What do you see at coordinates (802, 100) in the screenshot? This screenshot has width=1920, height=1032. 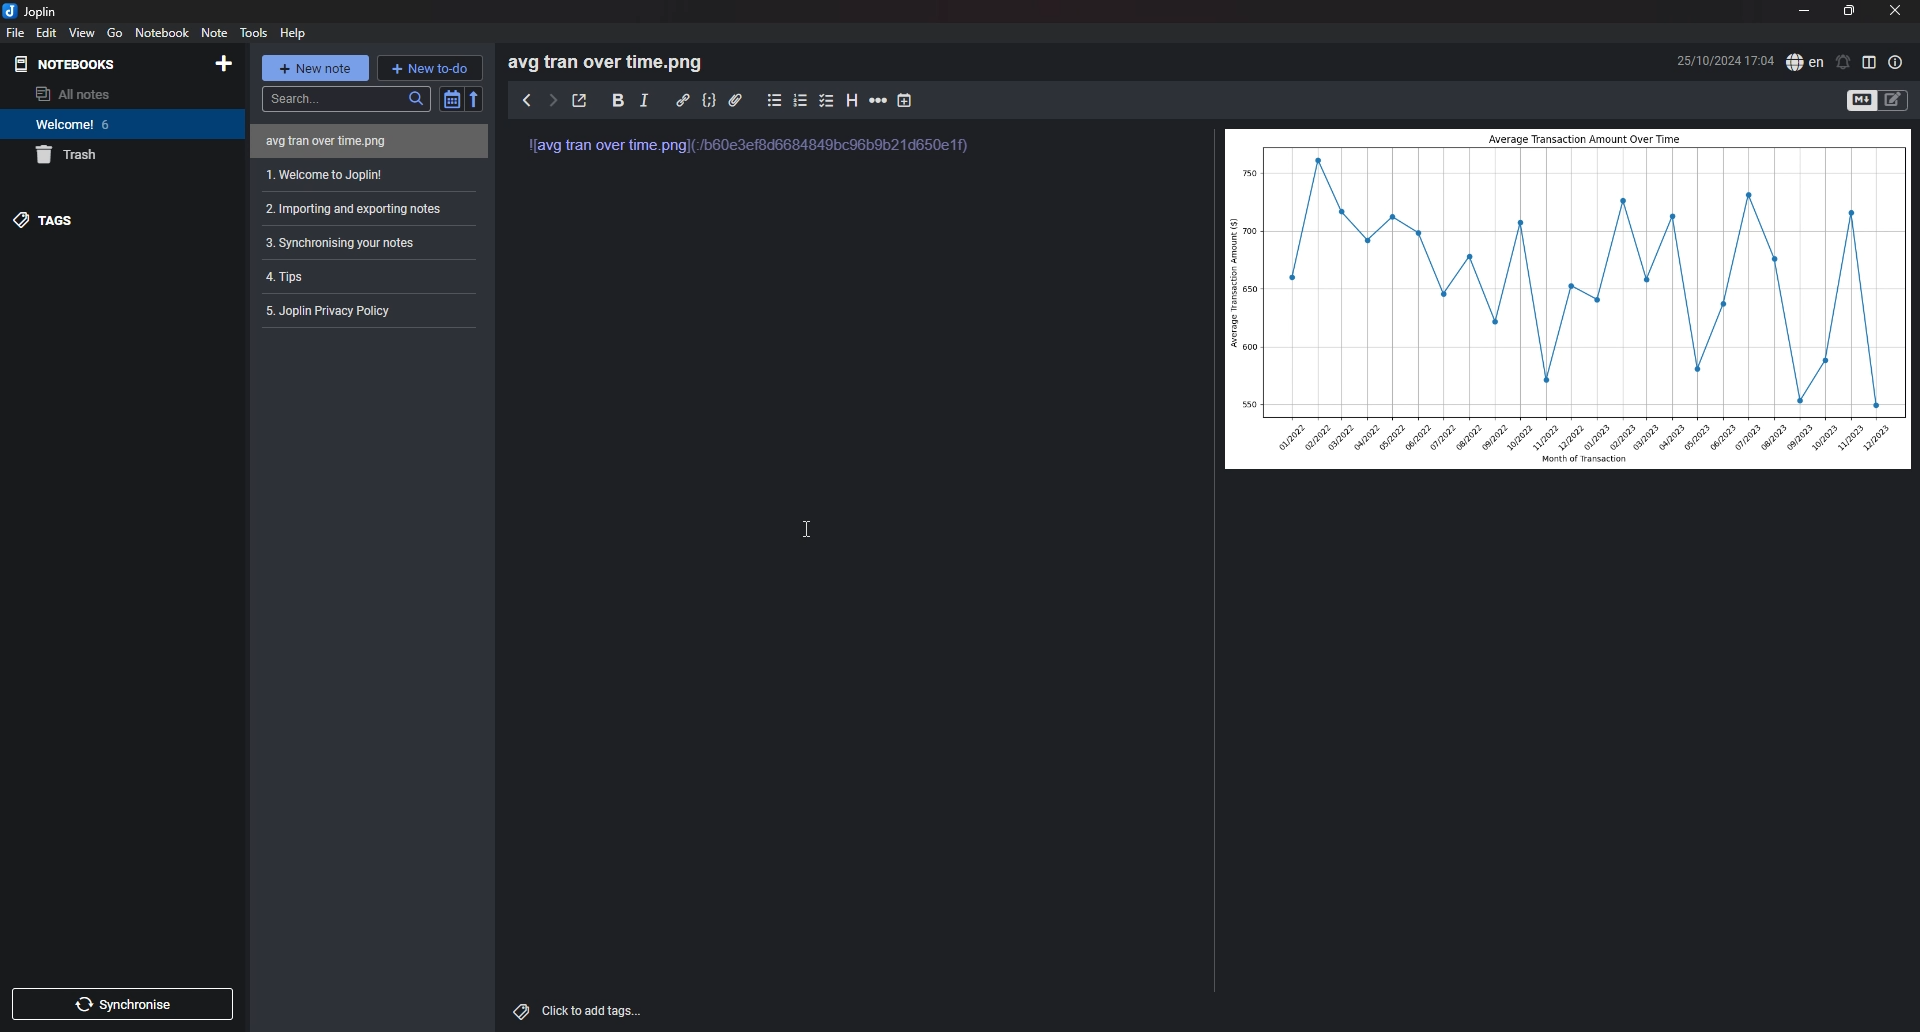 I see `numbered list` at bounding box center [802, 100].